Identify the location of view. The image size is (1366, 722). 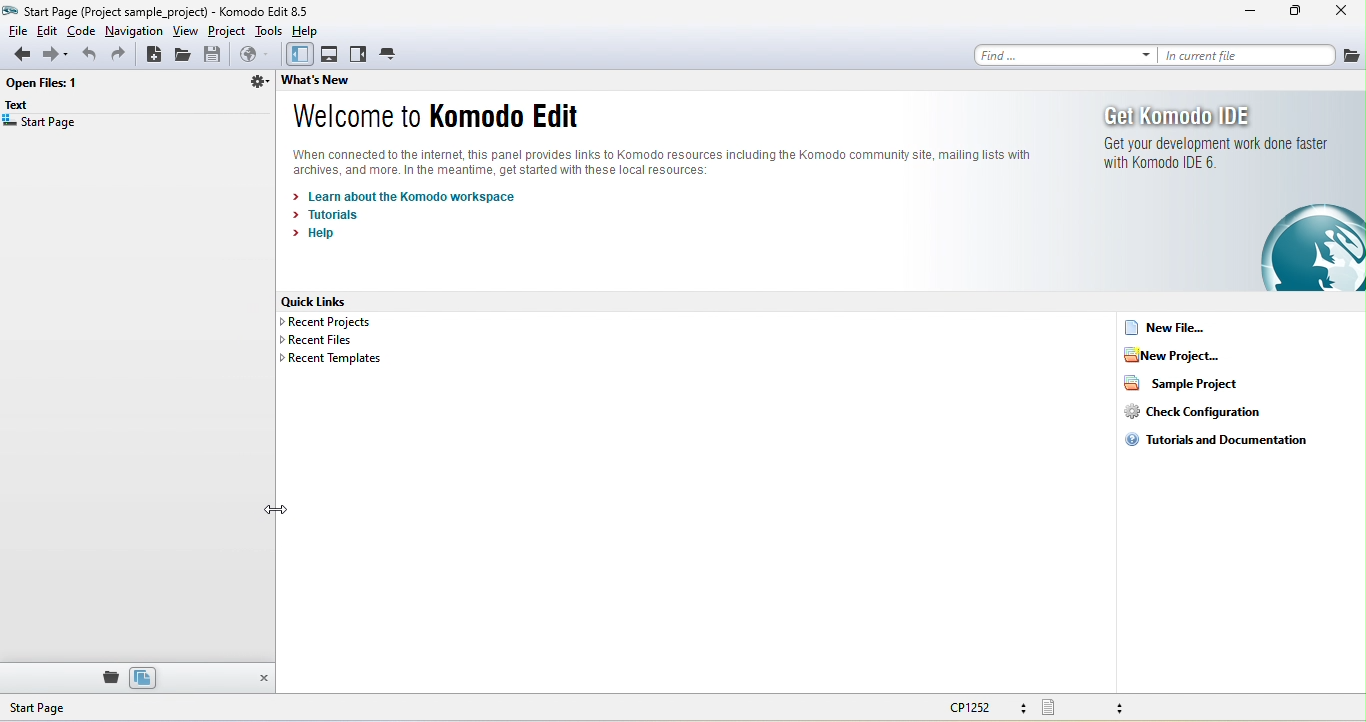
(187, 31).